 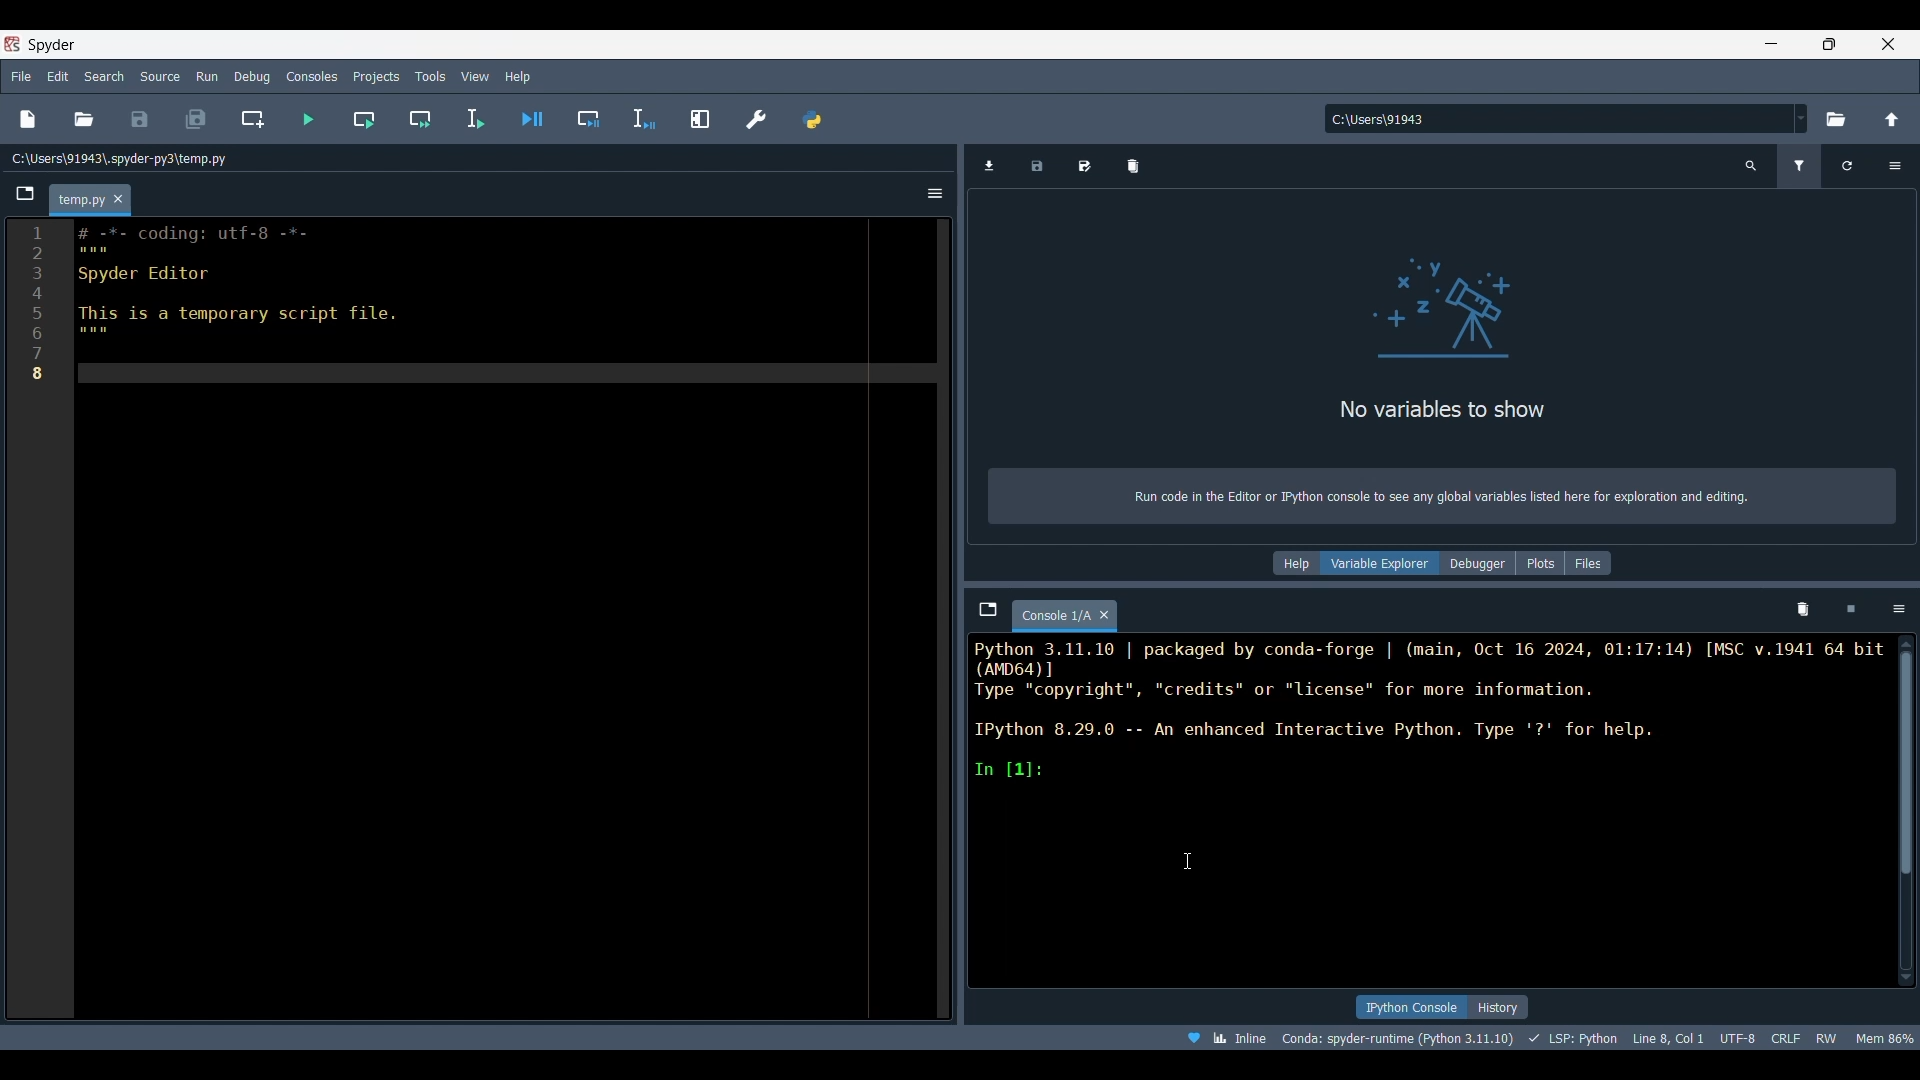 I want to click on Save, so click(x=139, y=119).